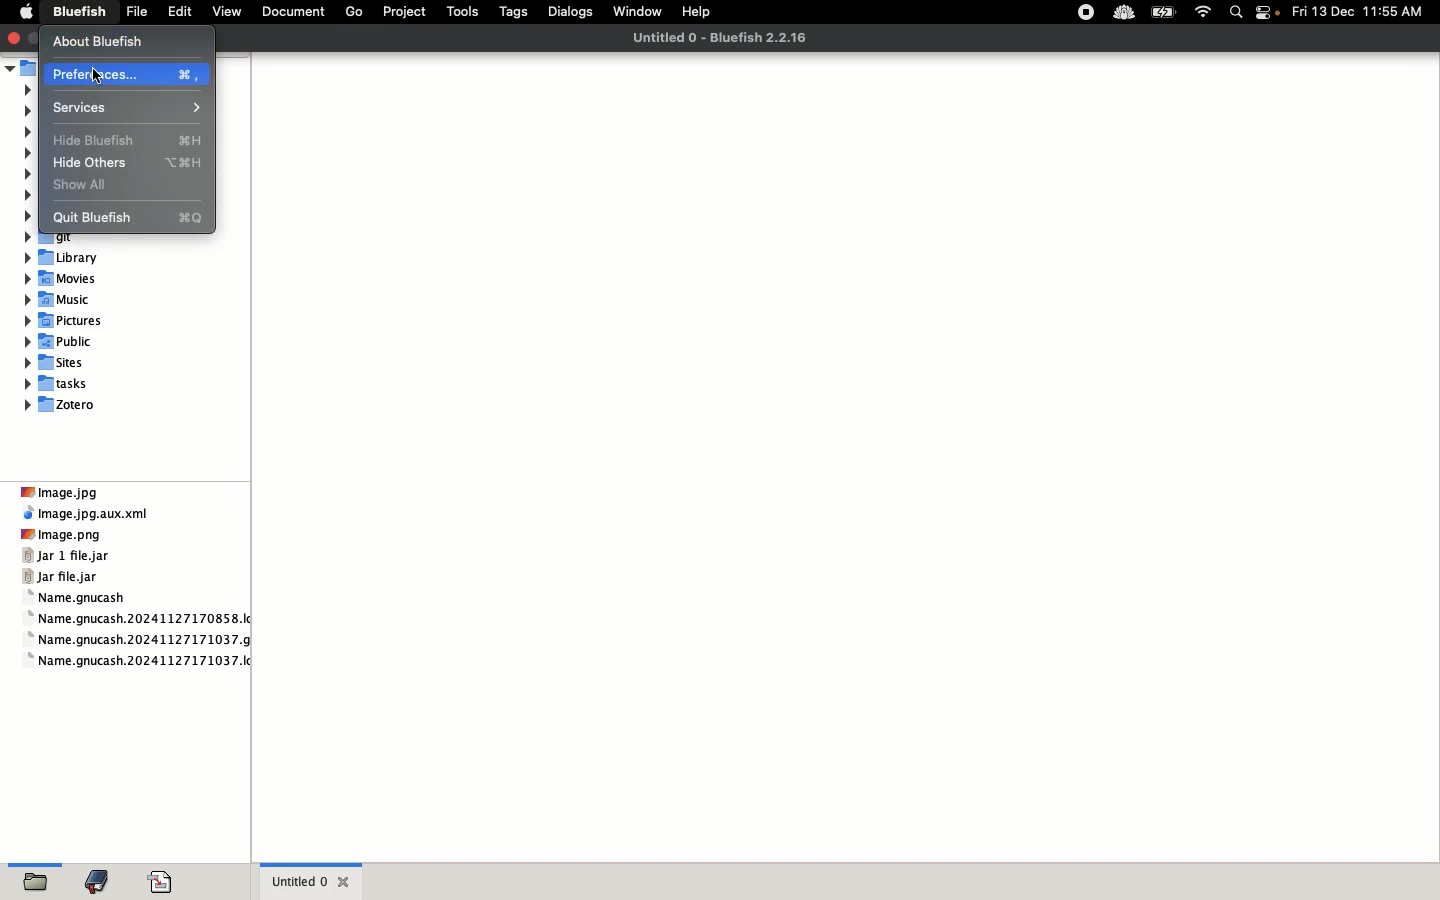 This screenshot has width=1440, height=900. What do you see at coordinates (176, 11) in the screenshot?
I see `Edit` at bounding box center [176, 11].